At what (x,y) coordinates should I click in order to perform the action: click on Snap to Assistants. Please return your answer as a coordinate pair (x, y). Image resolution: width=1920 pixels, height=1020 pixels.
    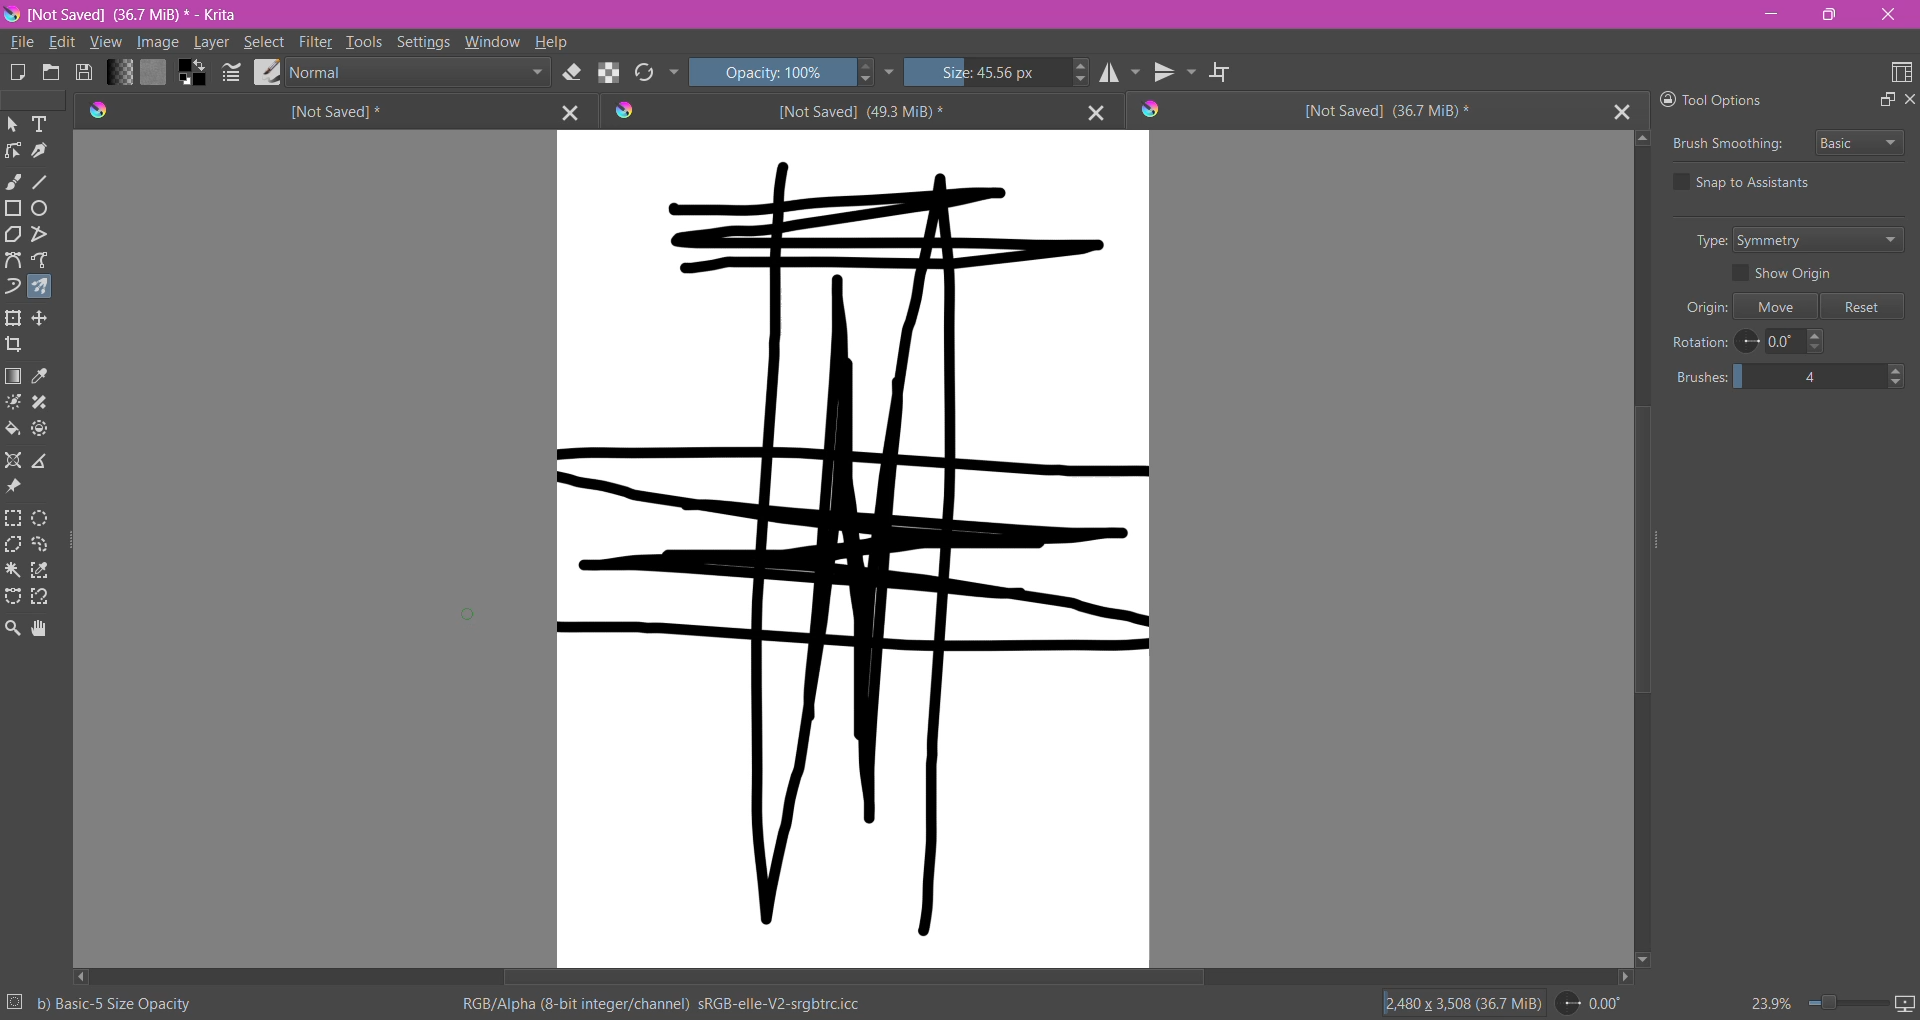
    Looking at the image, I should click on (1761, 183).